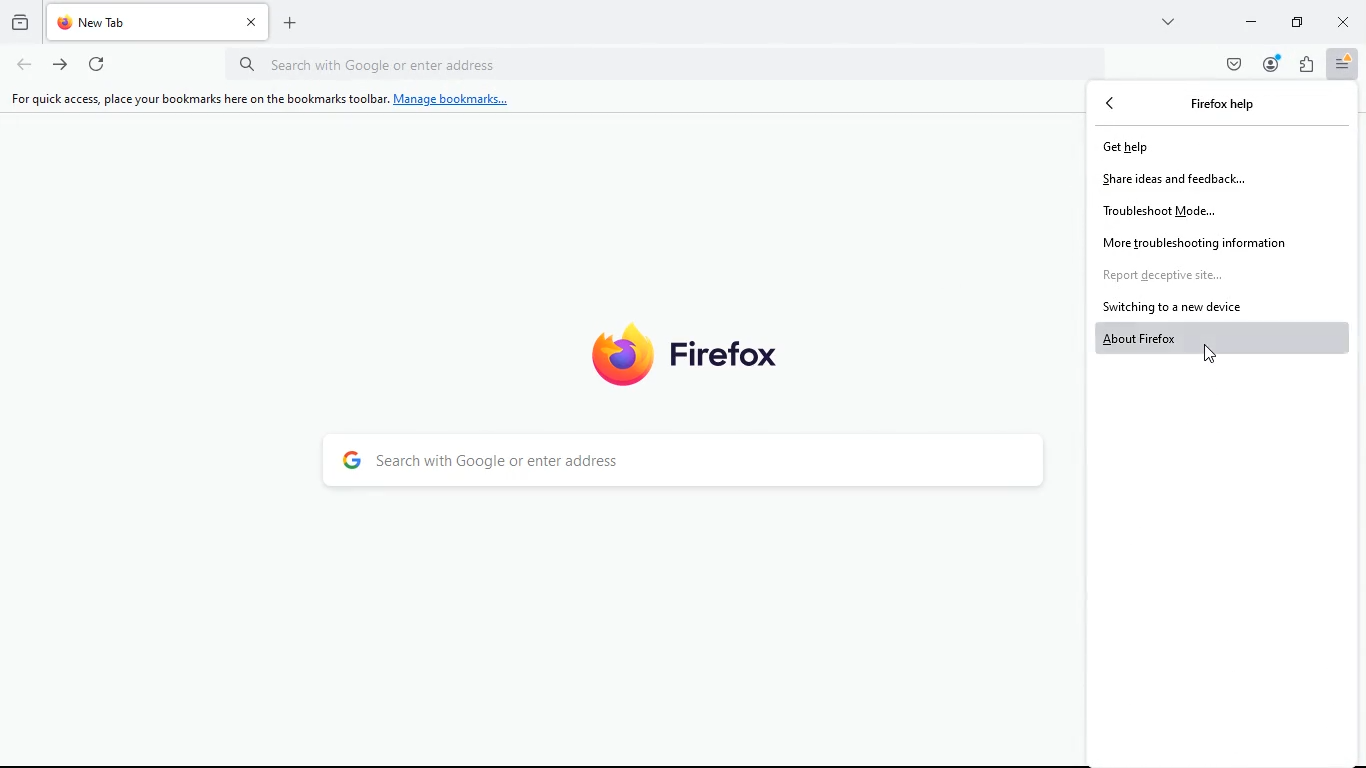 The width and height of the screenshot is (1366, 768). What do you see at coordinates (23, 65) in the screenshot?
I see `back` at bounding box center [23, 65].